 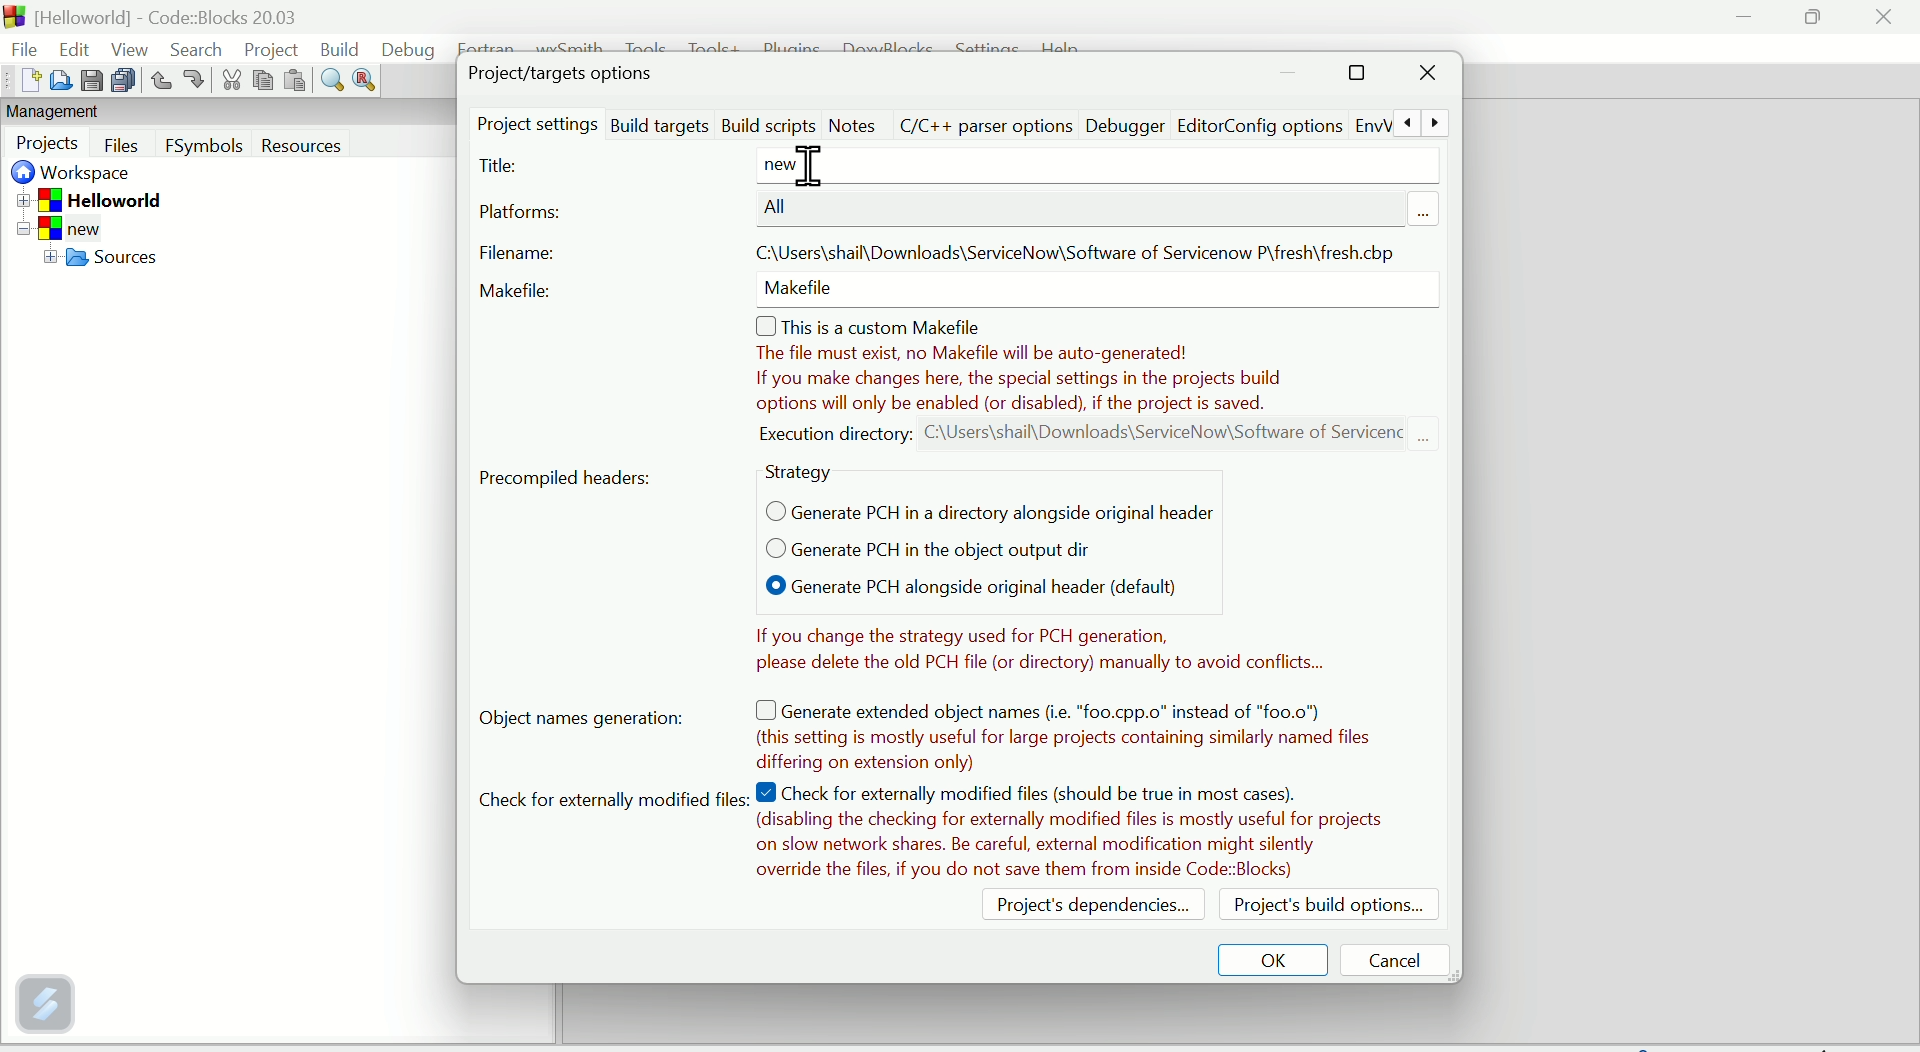 I want to click on Management, so click(x=92, y=113).